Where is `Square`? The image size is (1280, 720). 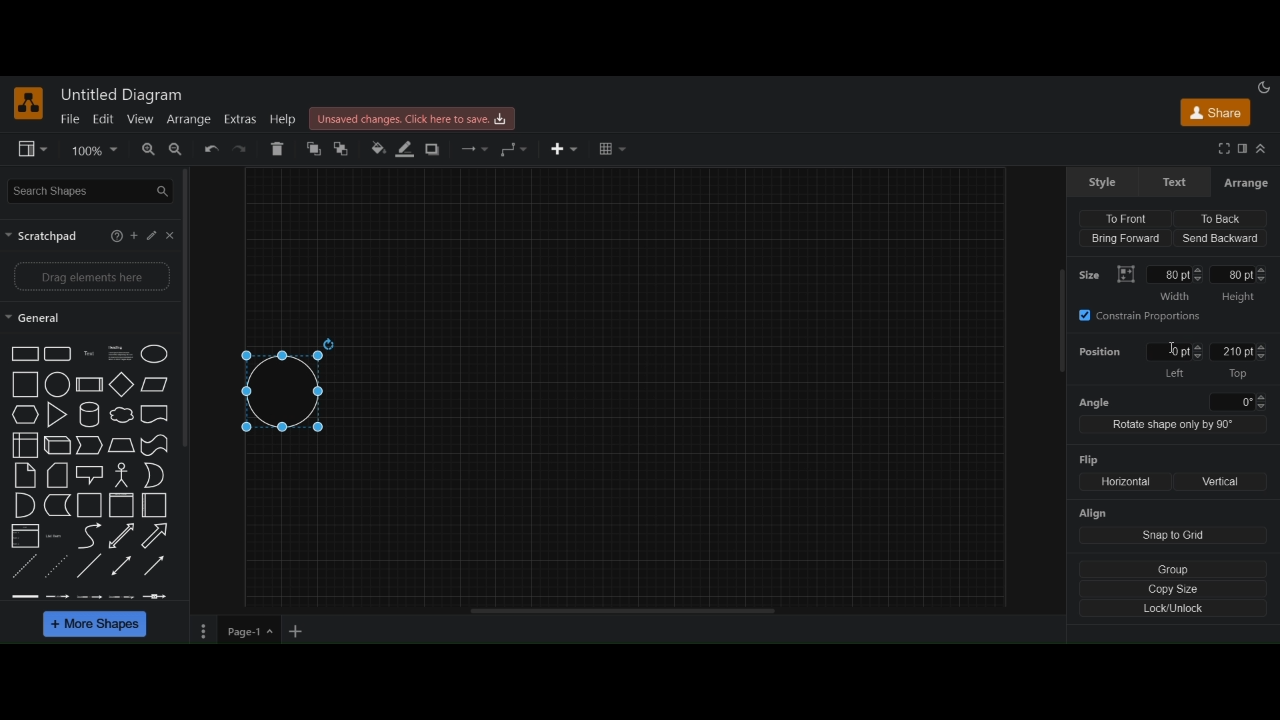
Square is located at coordinates (26, 384).